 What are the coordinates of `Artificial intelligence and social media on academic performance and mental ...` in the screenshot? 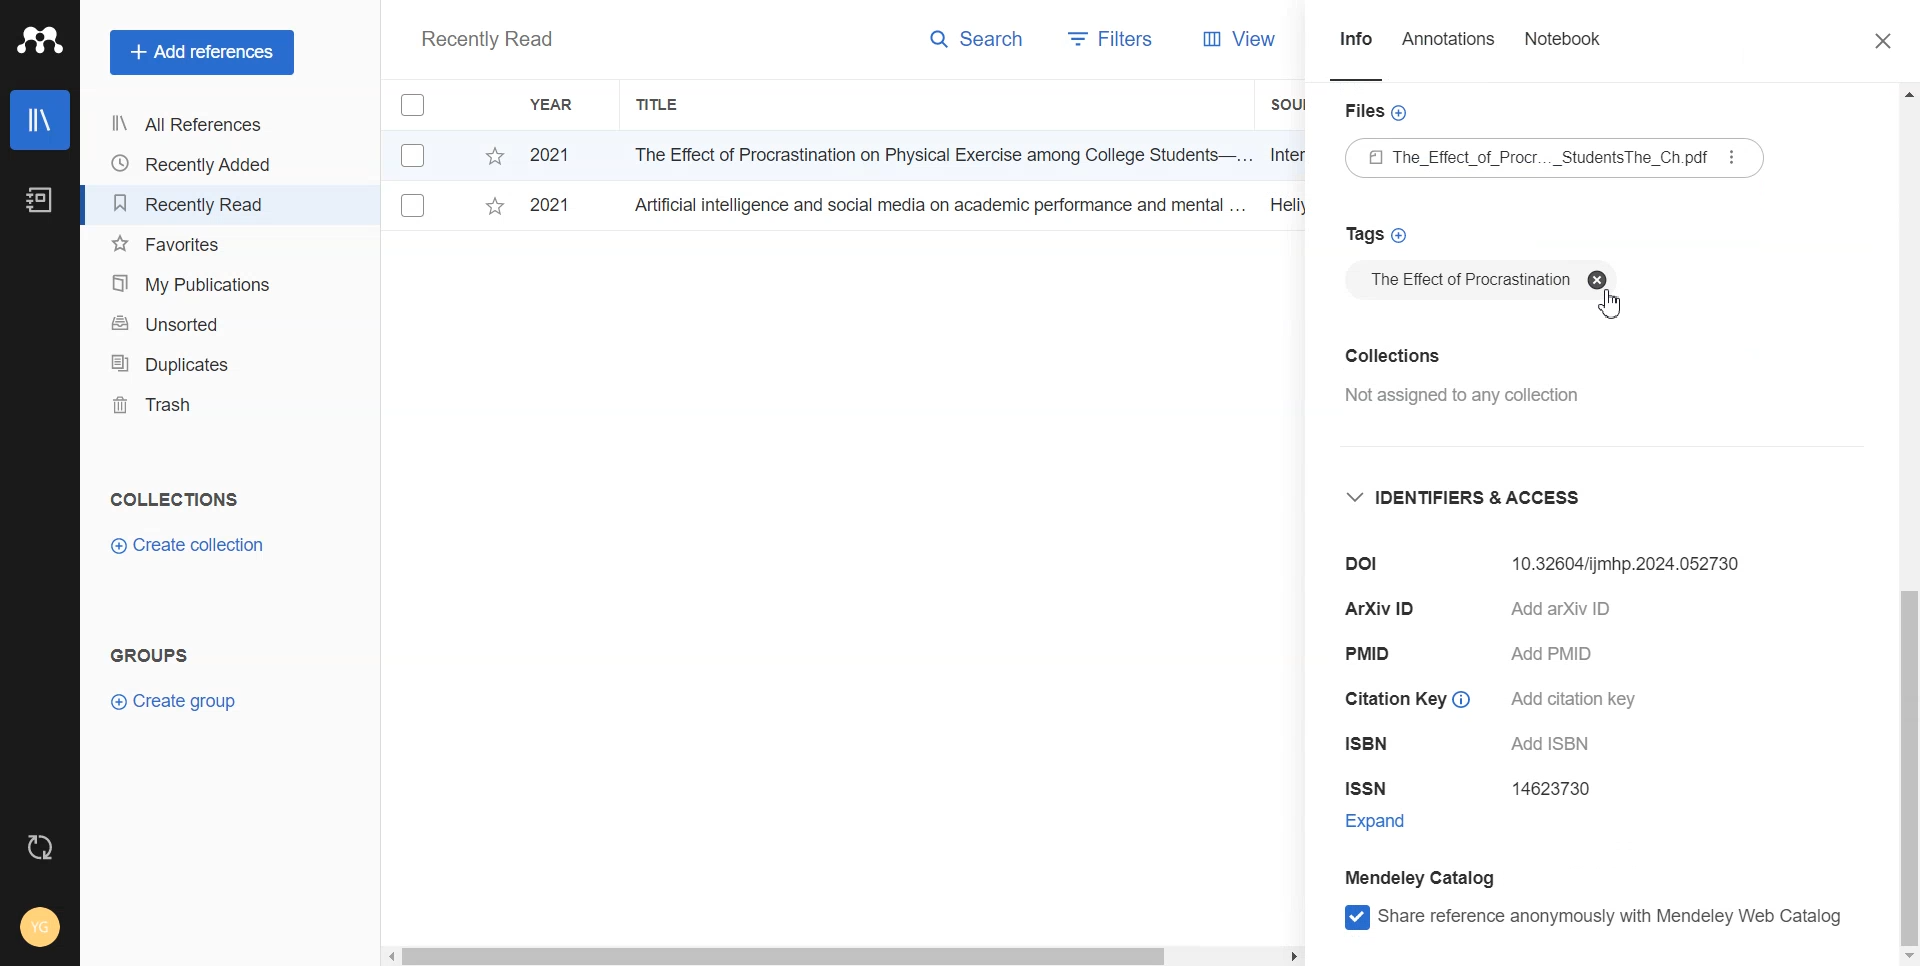 It's located at (936, 204).